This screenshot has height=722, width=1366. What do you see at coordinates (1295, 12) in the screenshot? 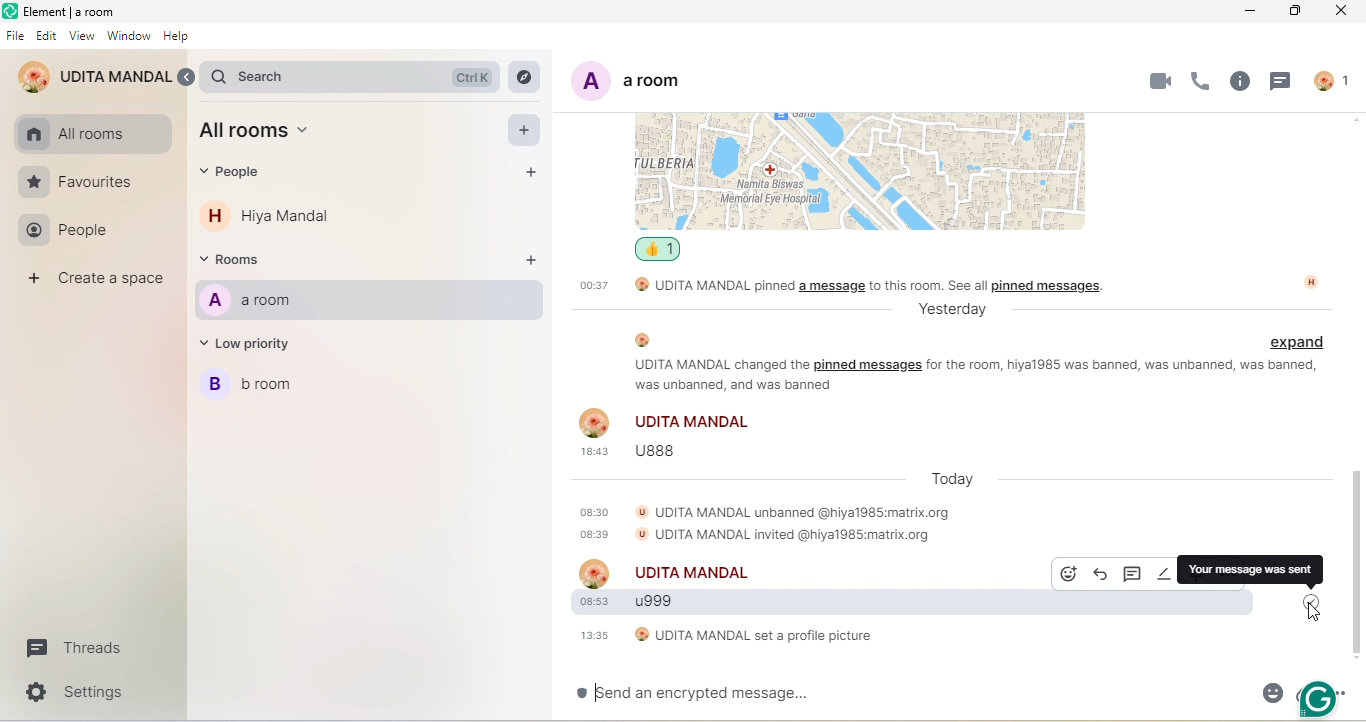
I see `Maximize` at bounding box center [1295, 12].